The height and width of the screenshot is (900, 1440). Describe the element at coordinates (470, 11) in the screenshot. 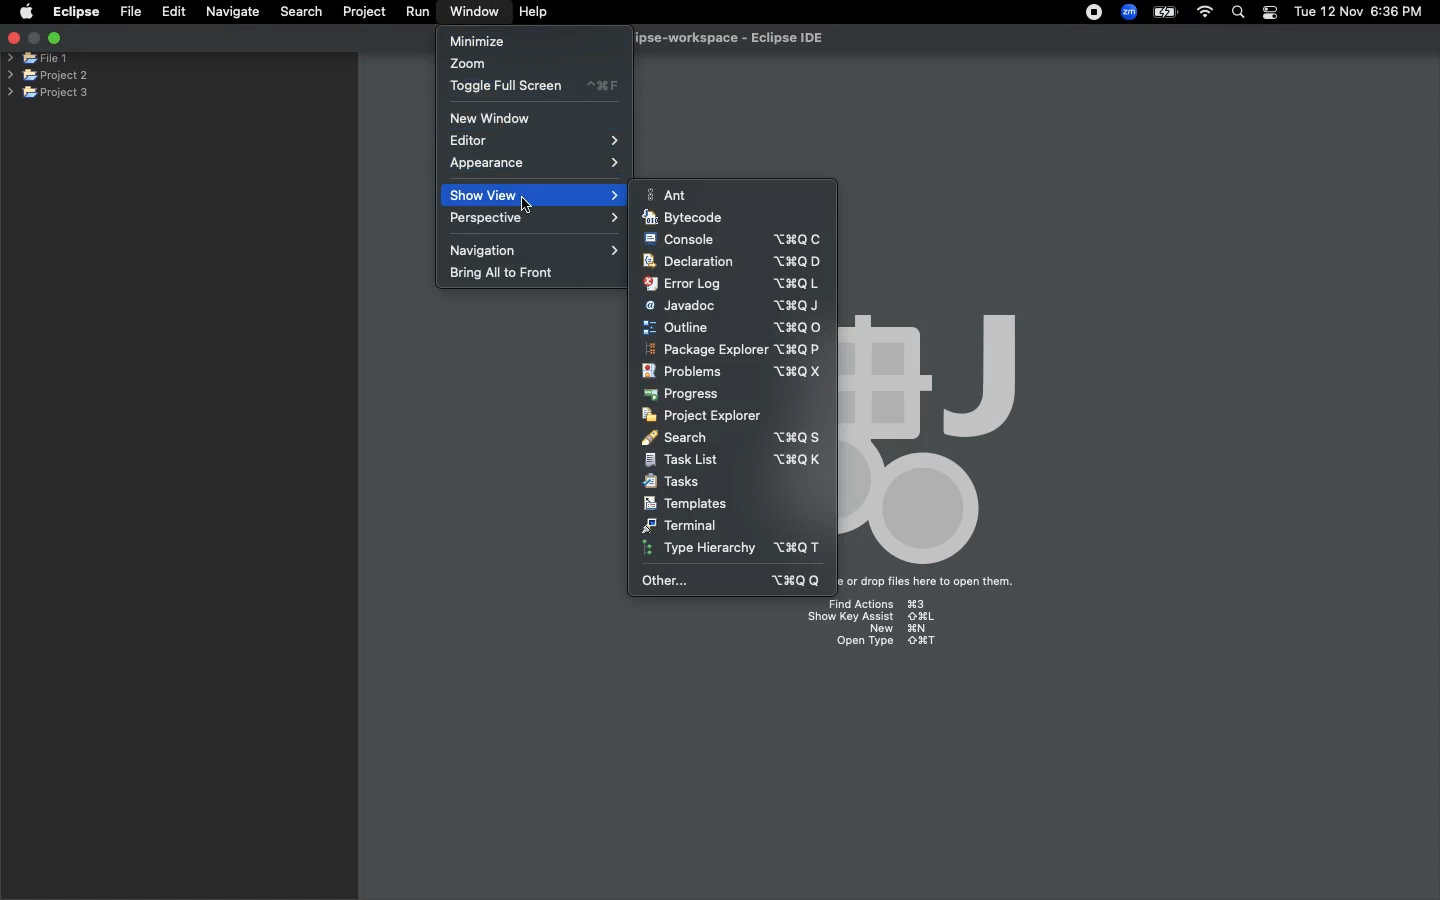

I see `Window` at that location.